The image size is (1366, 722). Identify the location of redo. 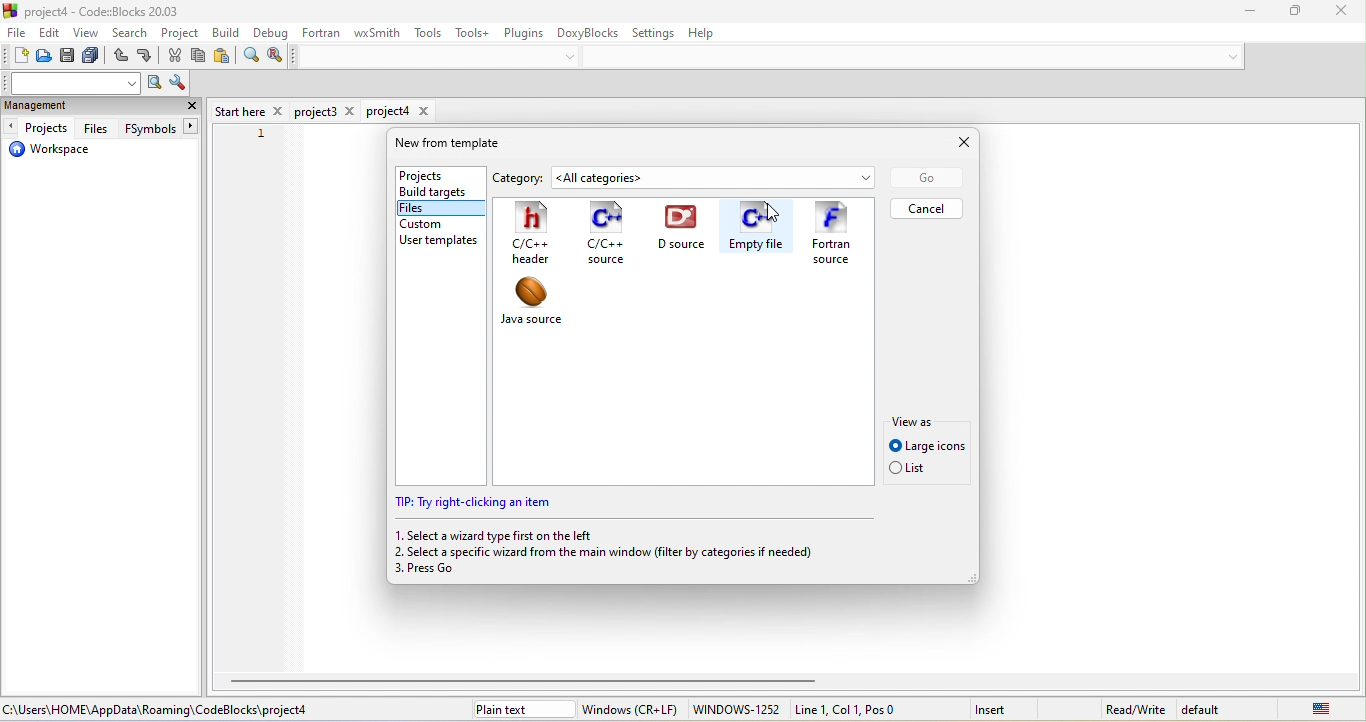
(147, 58).